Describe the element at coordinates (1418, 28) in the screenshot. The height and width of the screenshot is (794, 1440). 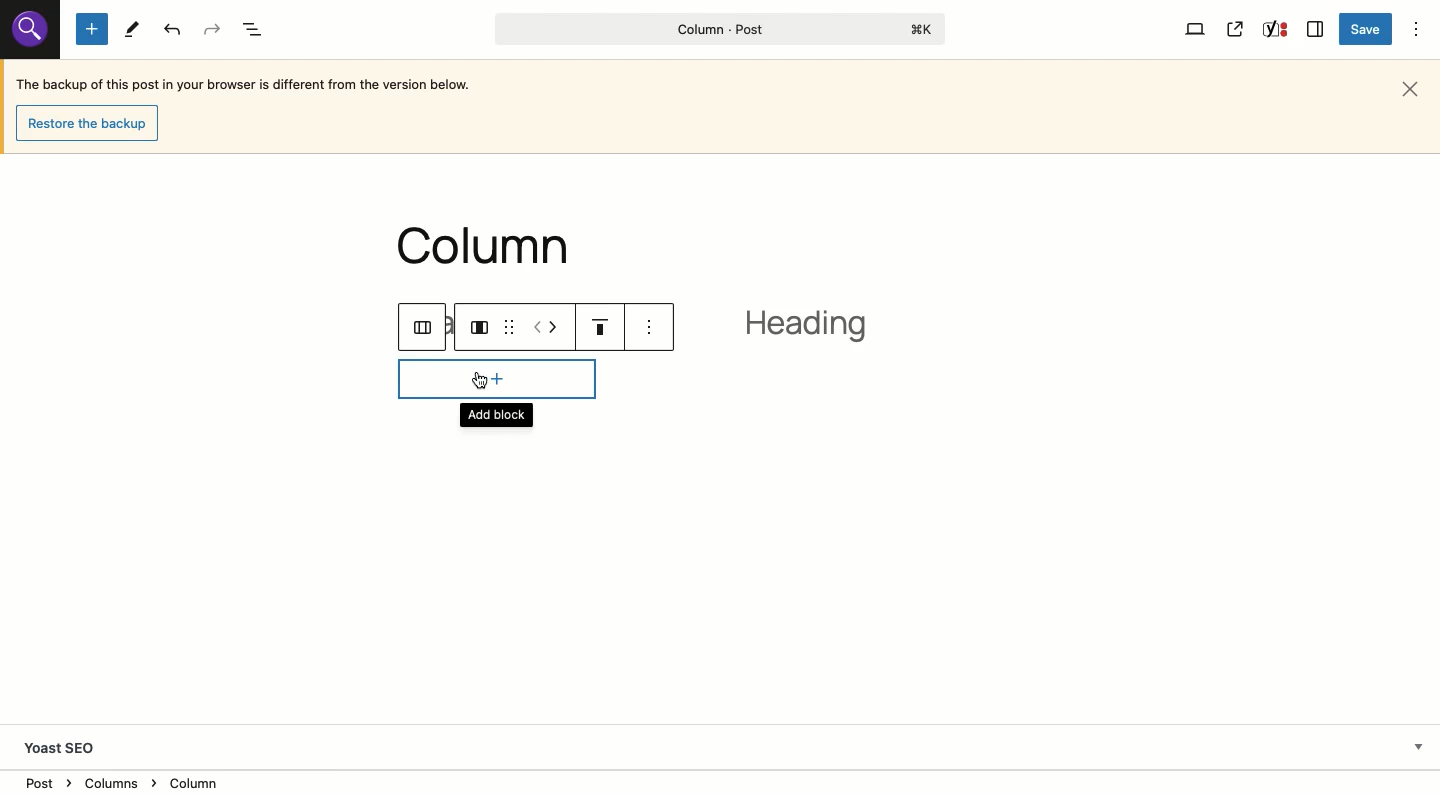
I see `Options` at that location.